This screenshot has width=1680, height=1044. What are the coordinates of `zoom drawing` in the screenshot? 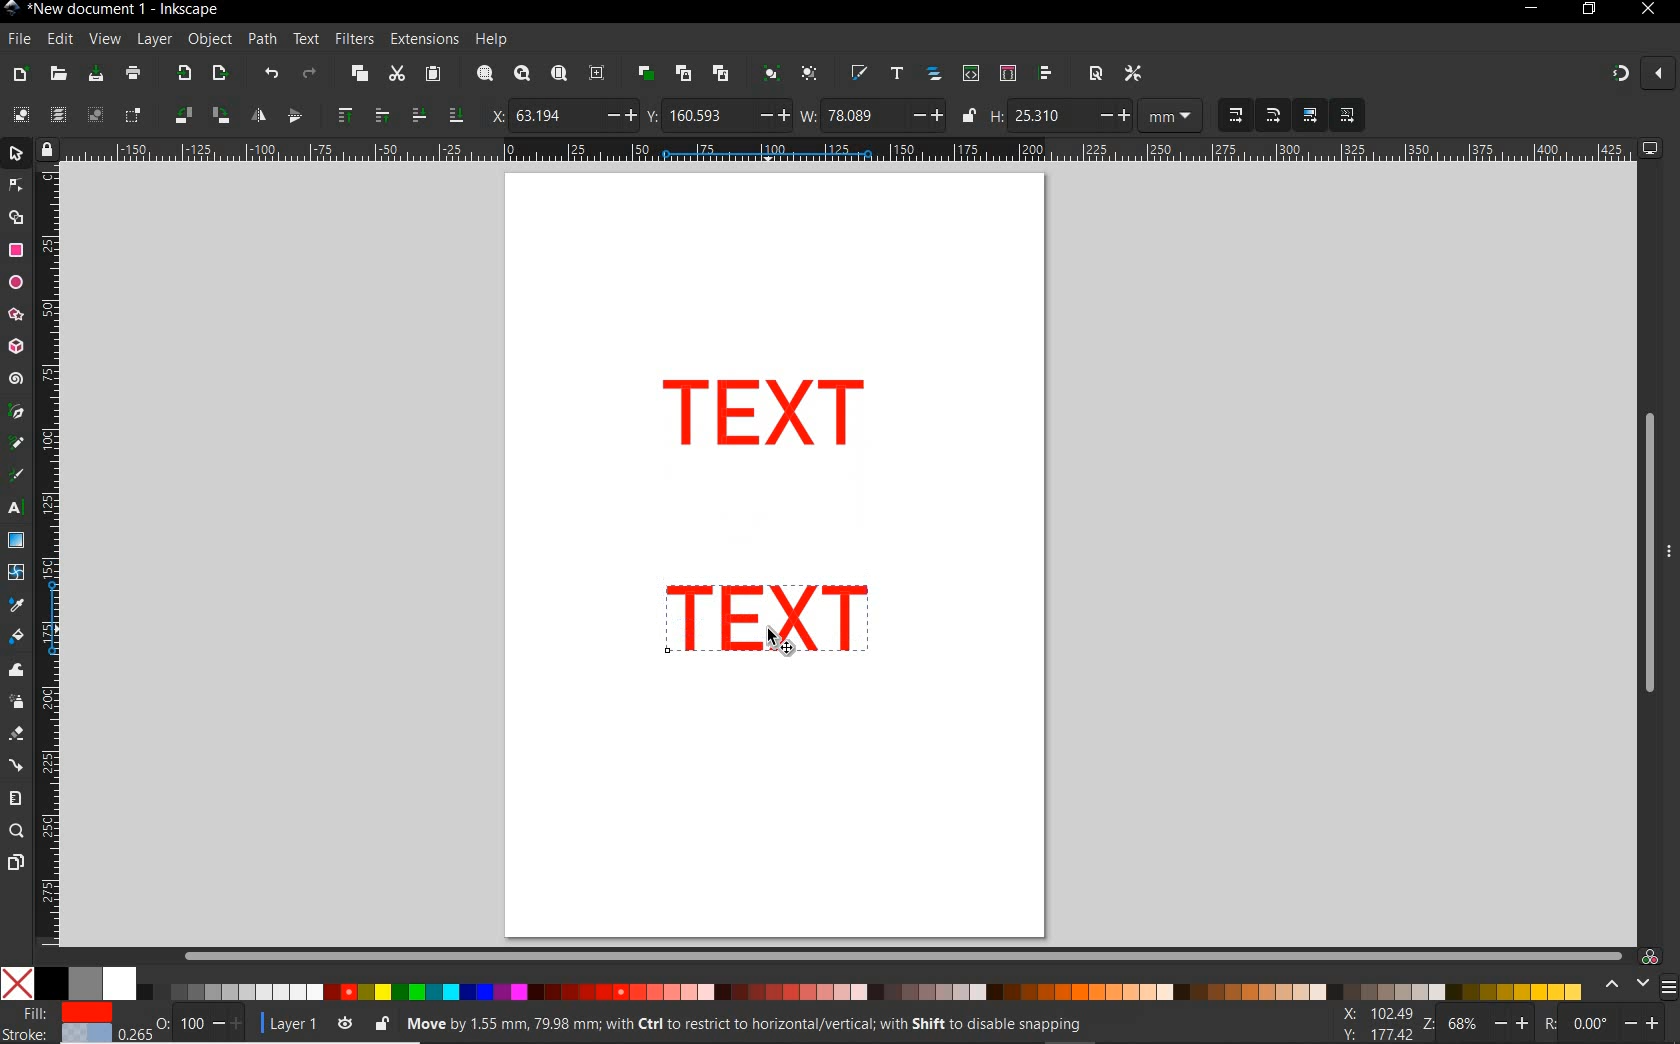 It's located at (521, 76).